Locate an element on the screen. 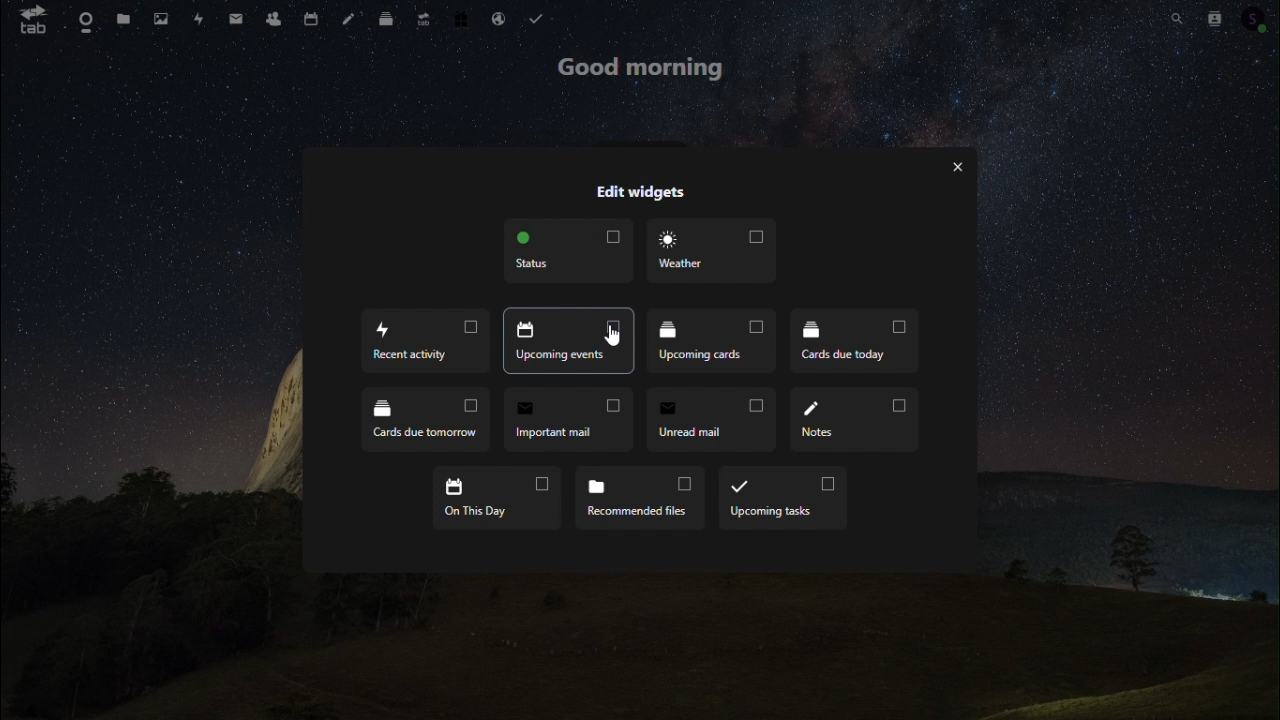 This screenshot has height=720, width=1280. Task  is located at coordinates (538, 19).